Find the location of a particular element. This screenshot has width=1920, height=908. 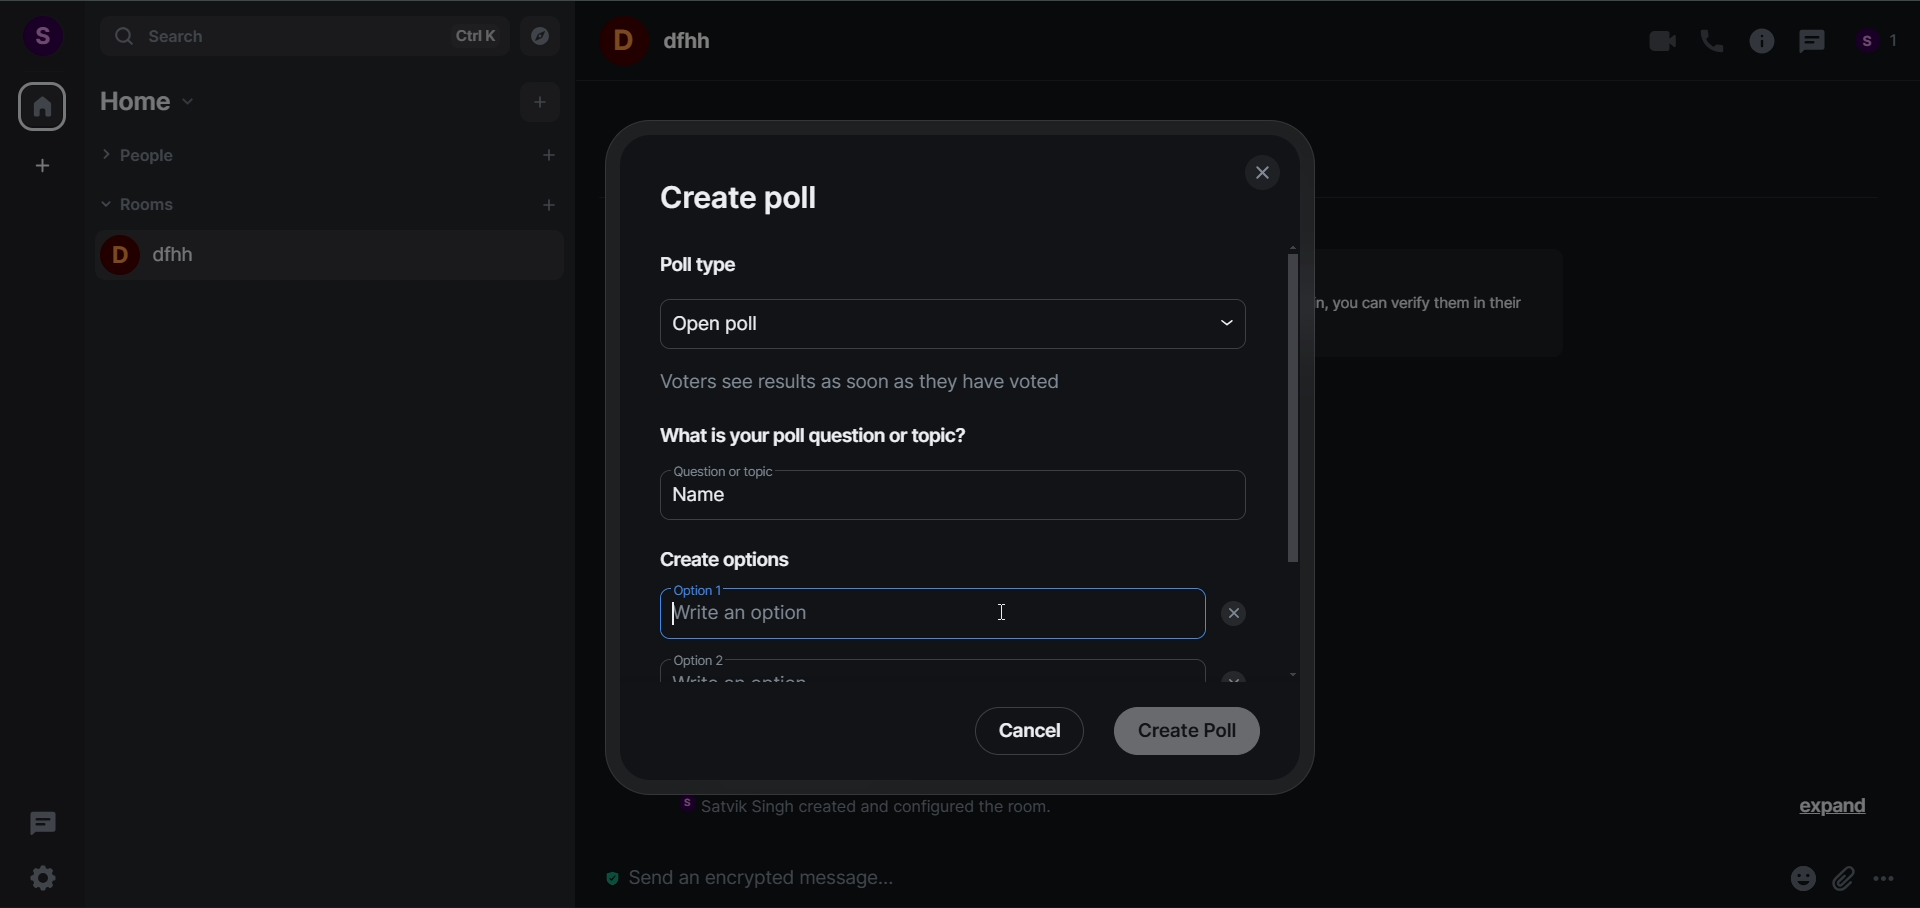

room name is located at coordinates (153, 250).